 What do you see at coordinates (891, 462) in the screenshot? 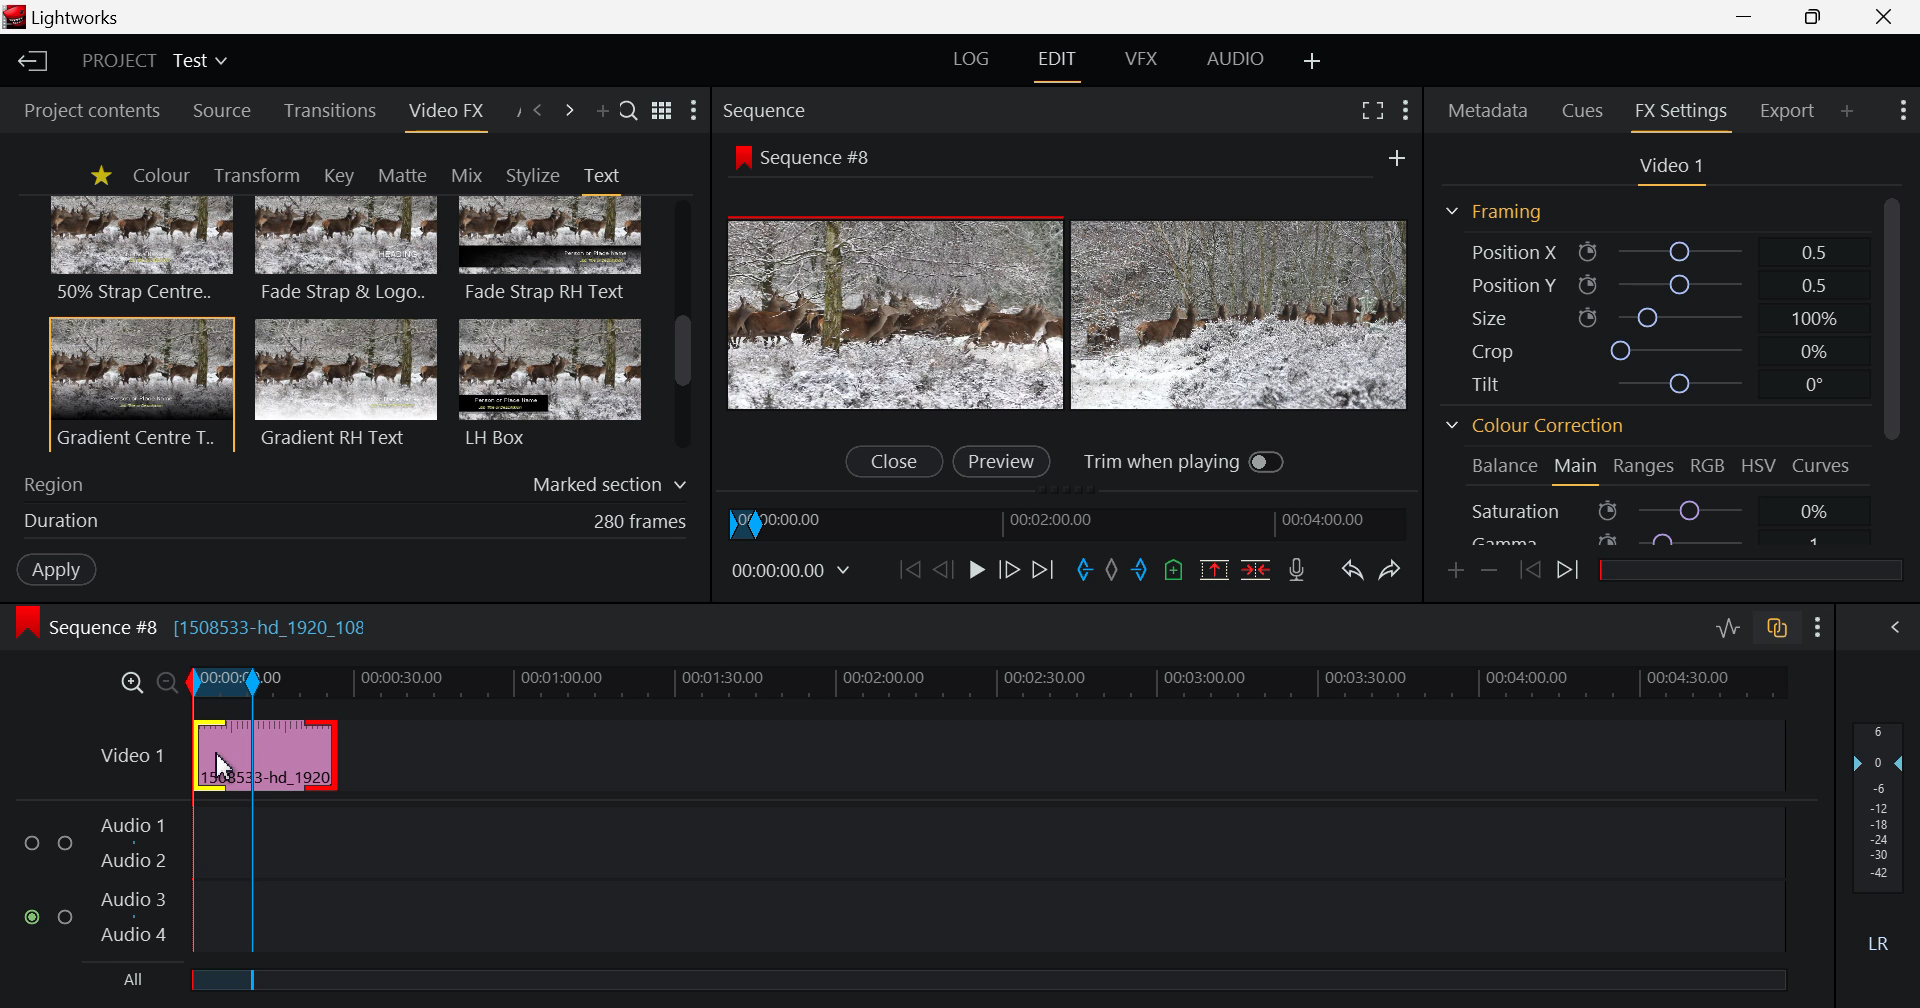
I see `Close` at bounding box center [891, 462].